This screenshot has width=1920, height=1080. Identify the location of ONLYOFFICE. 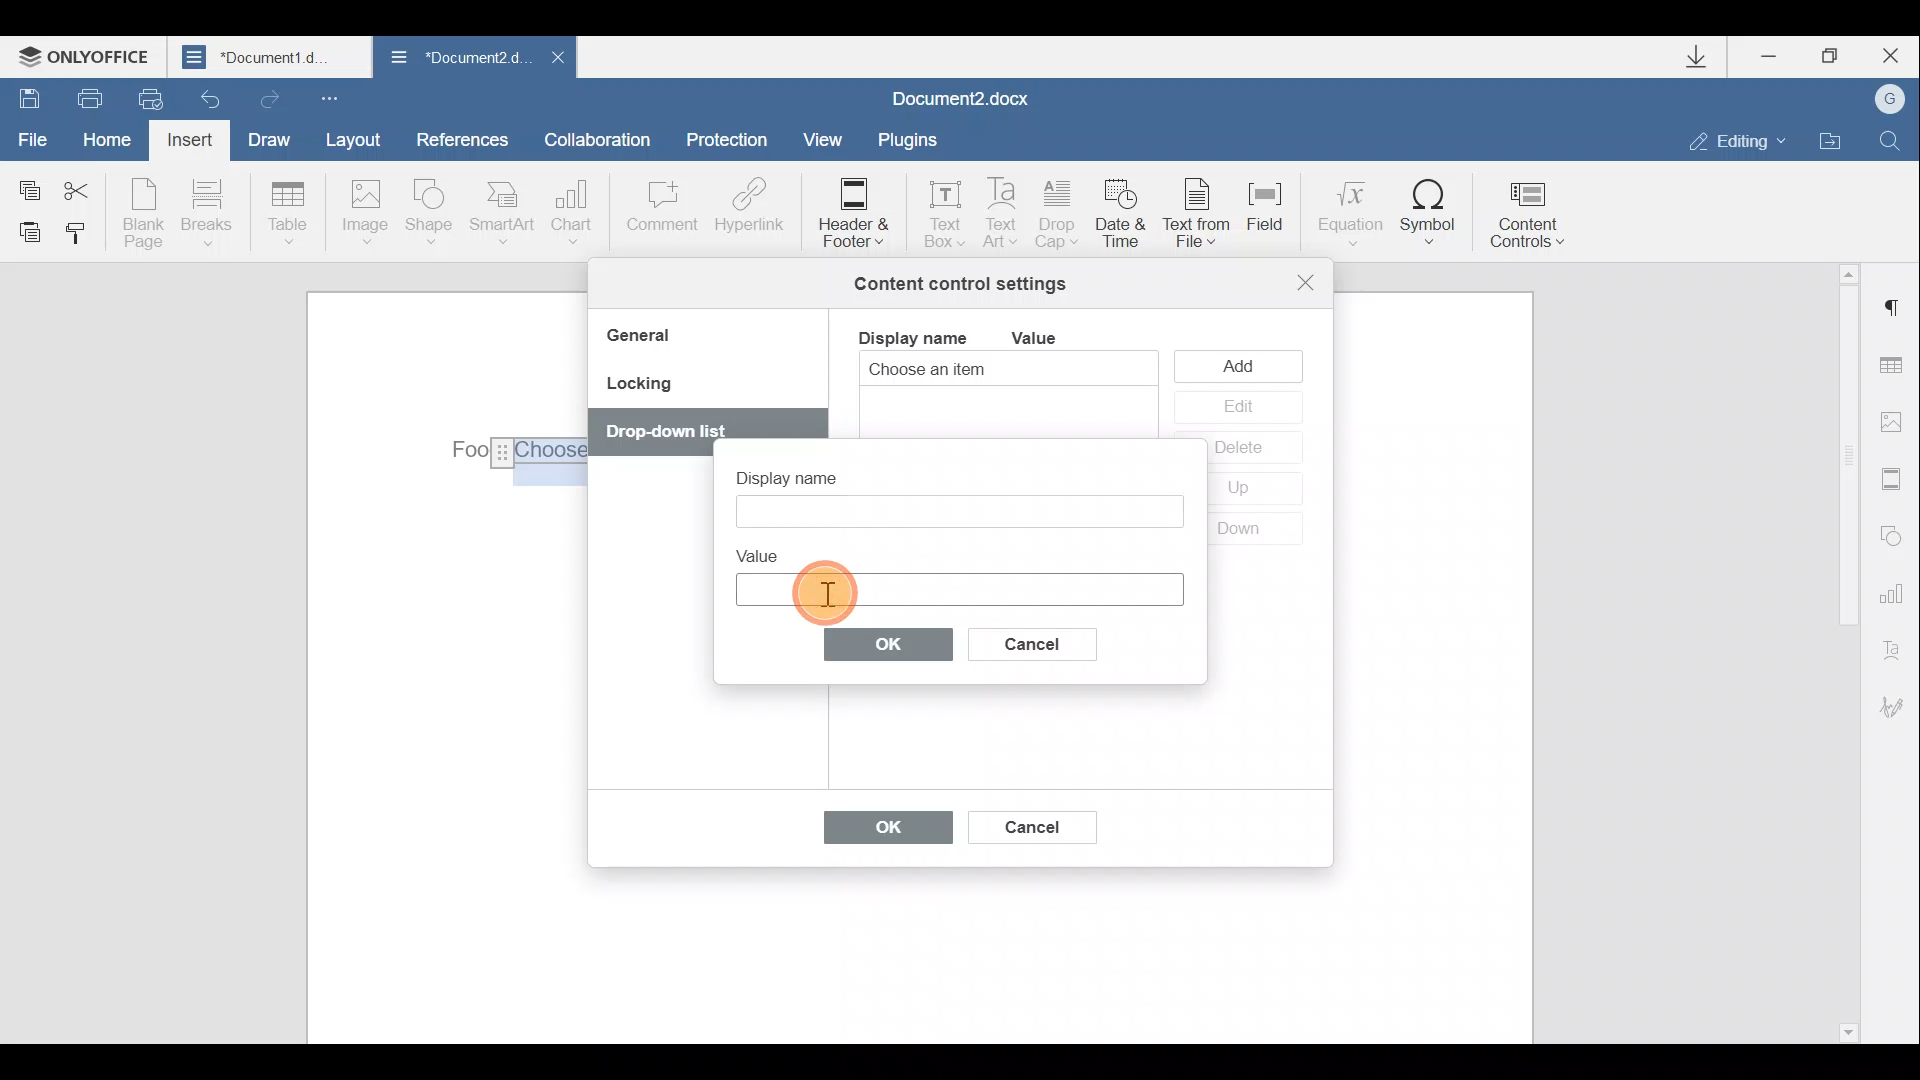
(88, 56).